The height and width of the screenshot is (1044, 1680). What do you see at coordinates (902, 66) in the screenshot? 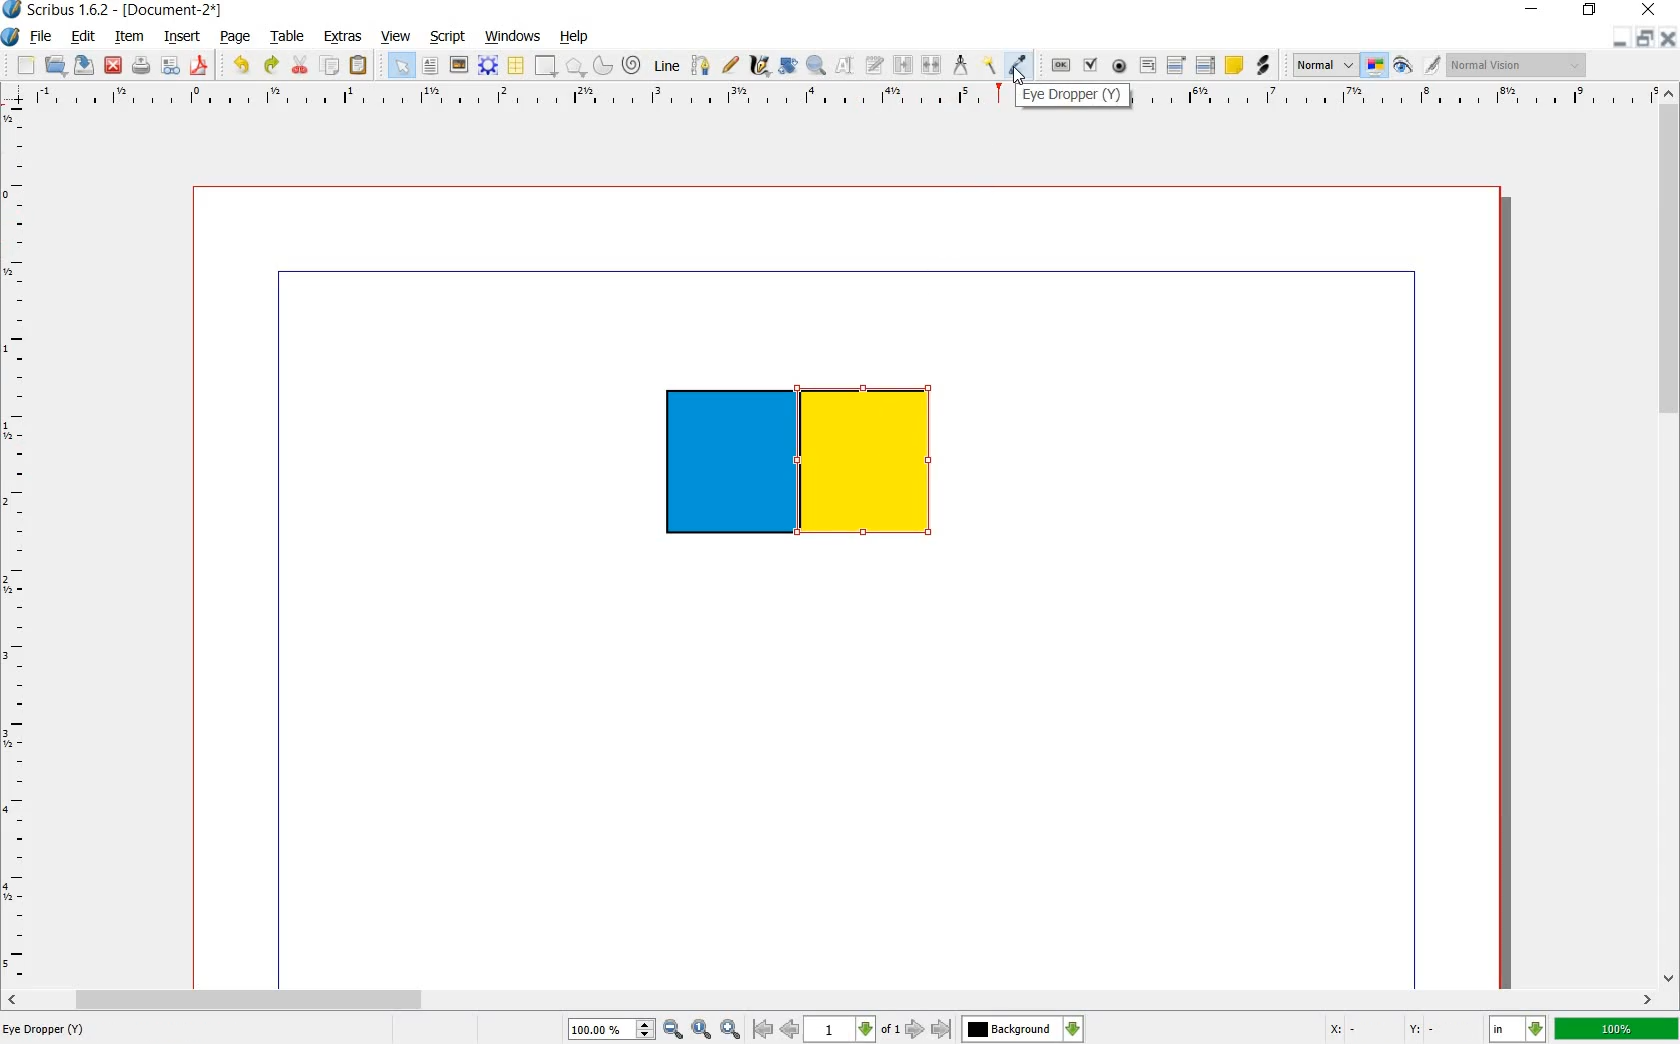
I see `link text frame` at bounding box center [902, 66].